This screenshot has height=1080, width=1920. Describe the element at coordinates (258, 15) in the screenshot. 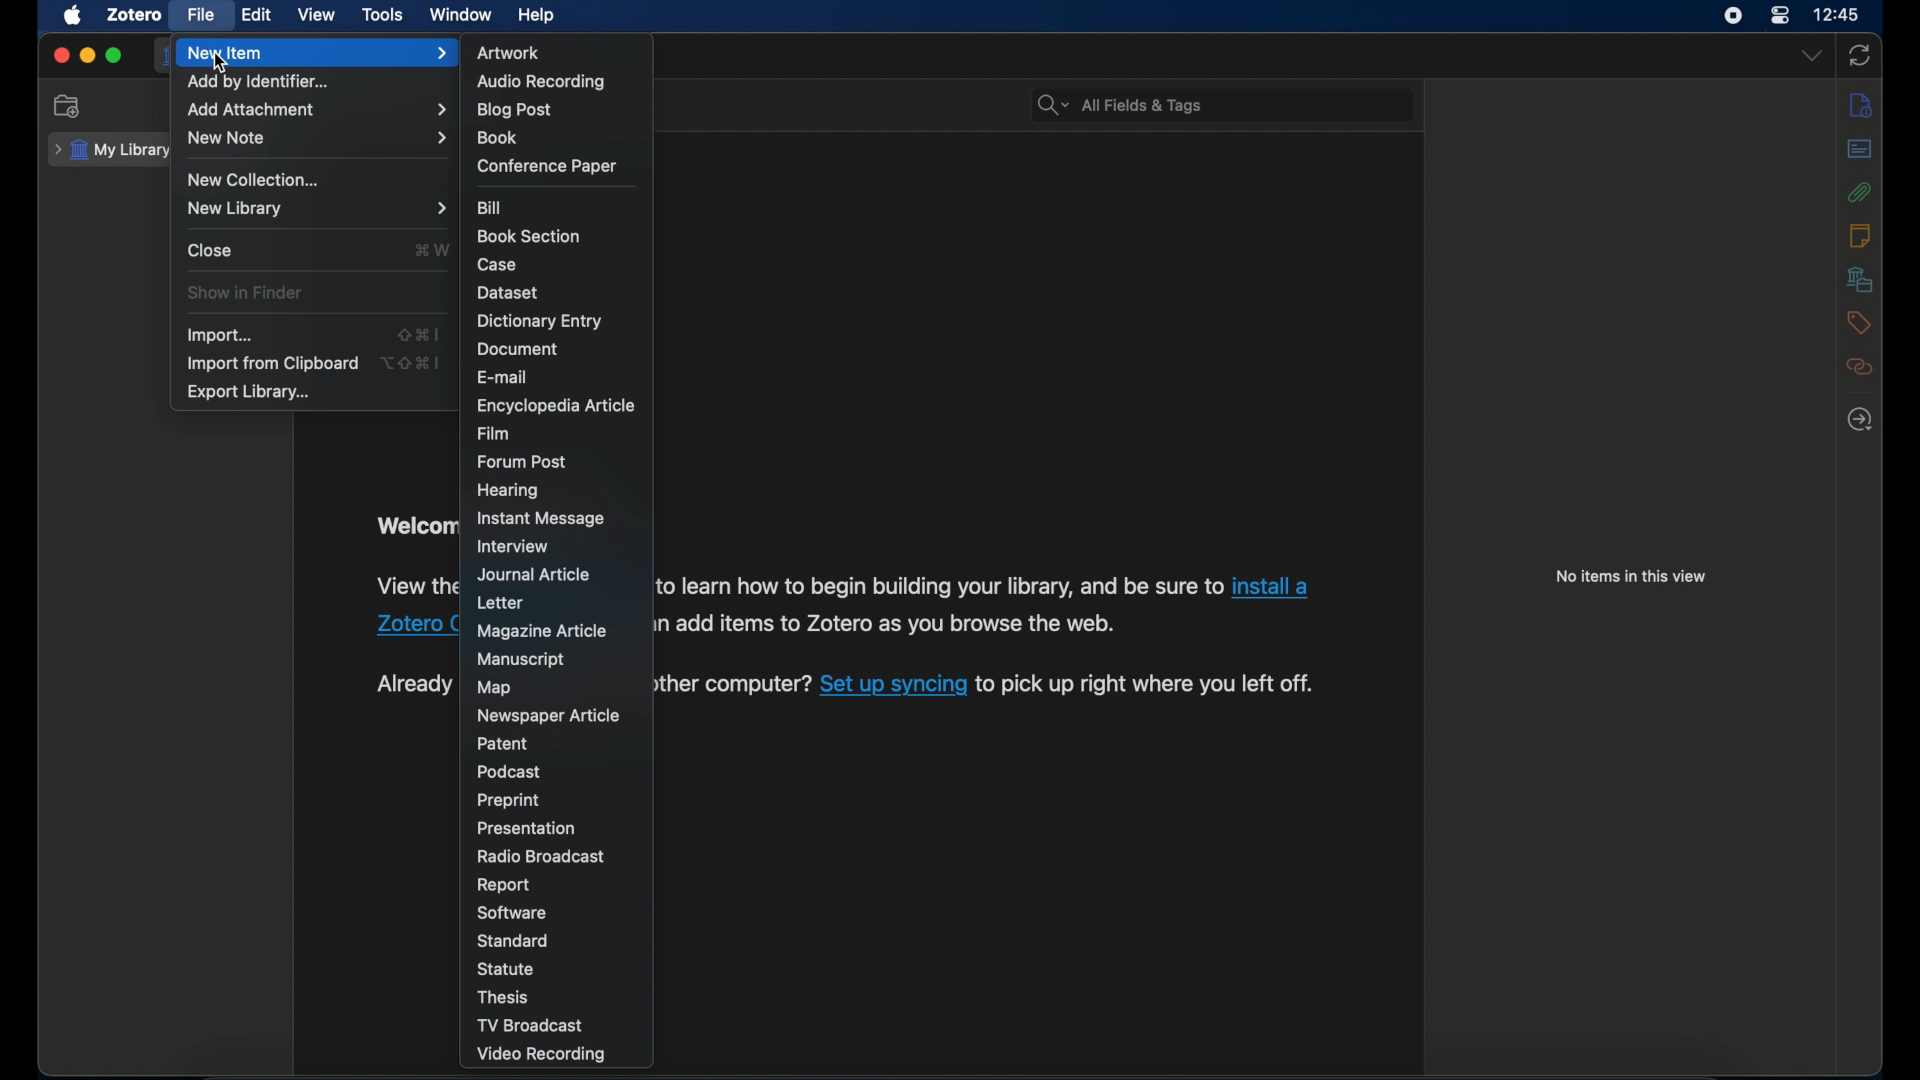

I see `edit` at that location.